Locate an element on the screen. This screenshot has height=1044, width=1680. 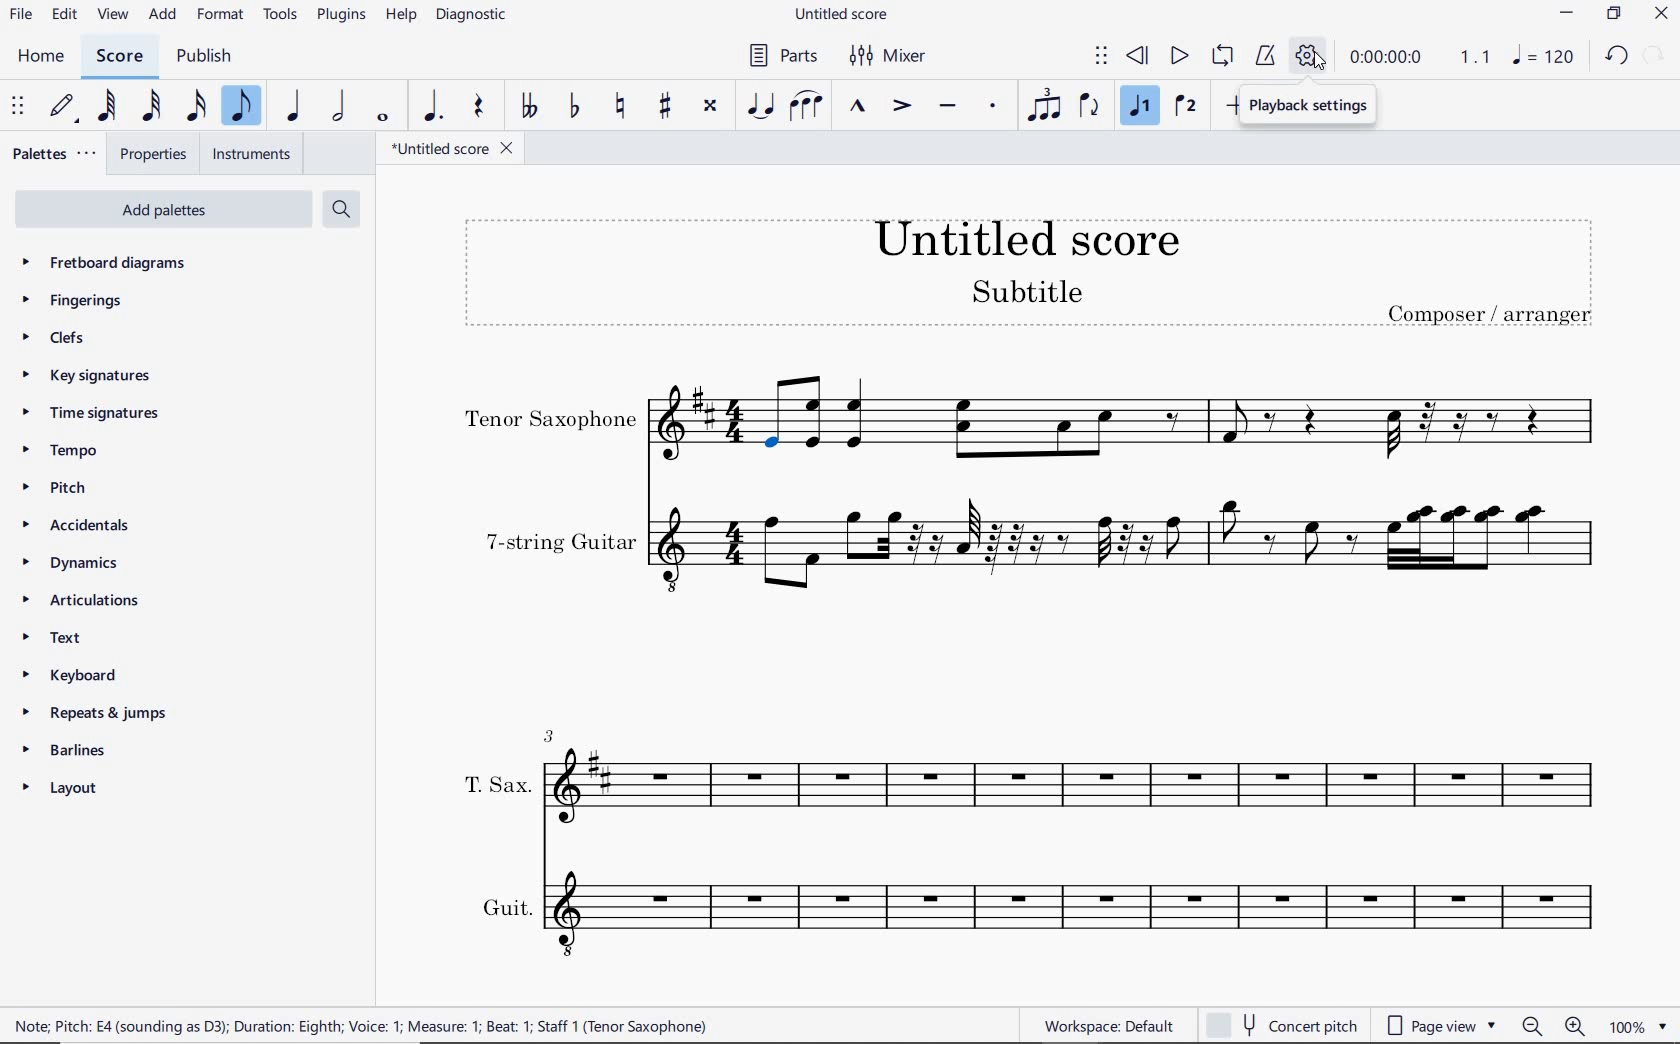
ACCENT is located at coordinates (899, 108).